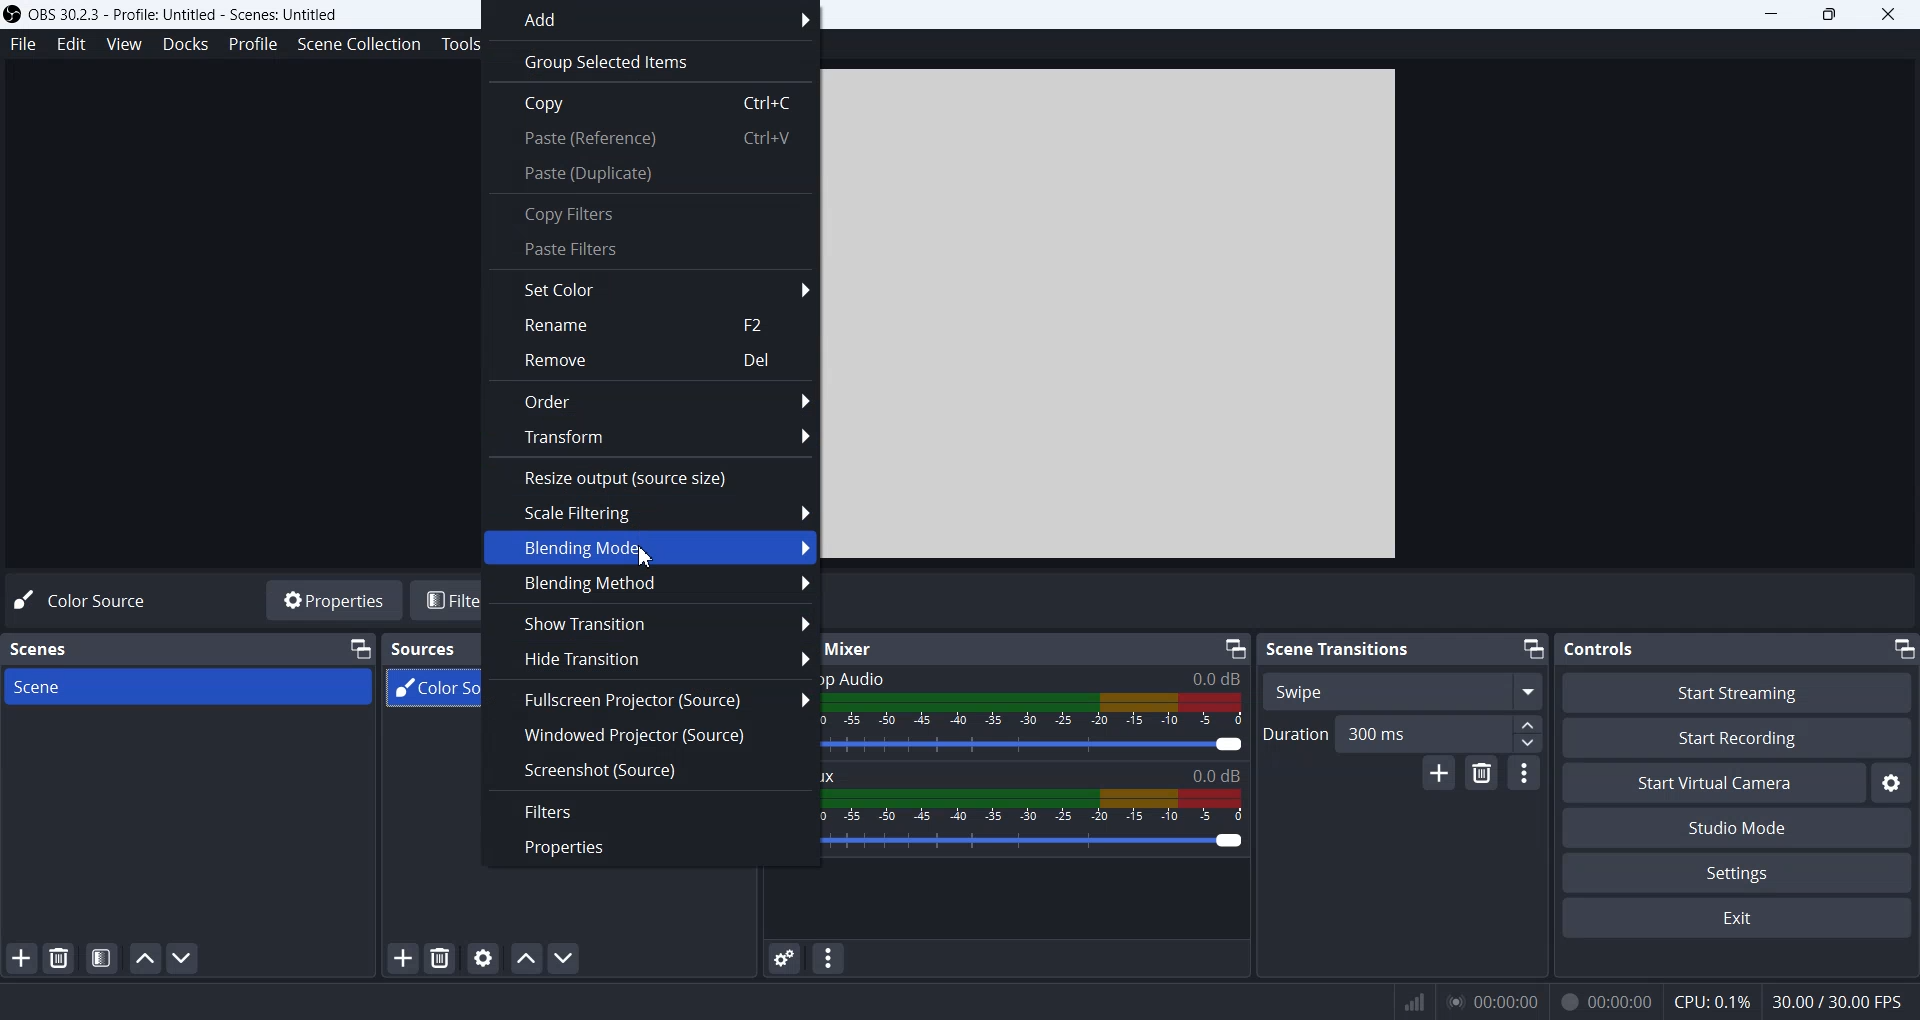 The image size is (1920, 1020). I want to click on Scene, so click(190, 687).